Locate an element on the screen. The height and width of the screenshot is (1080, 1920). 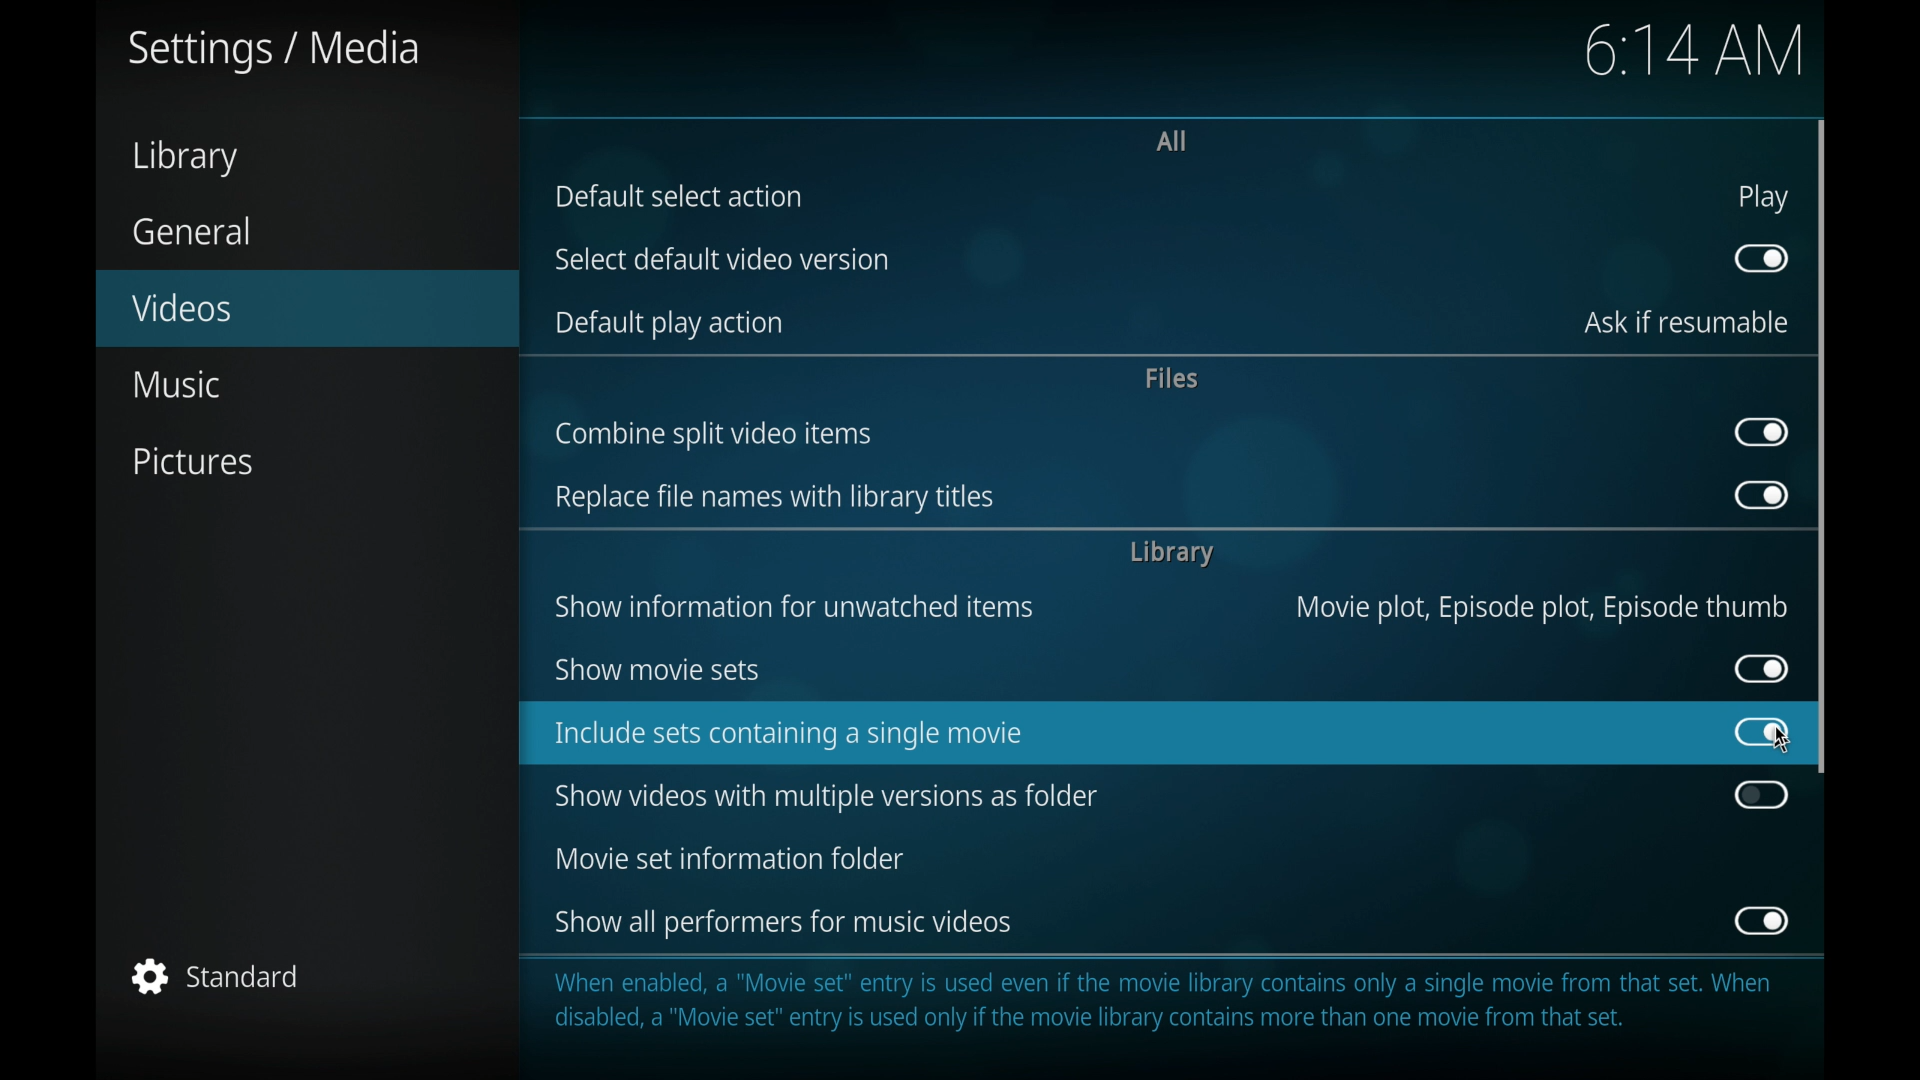
replace file is located at coordinates (774, 497).